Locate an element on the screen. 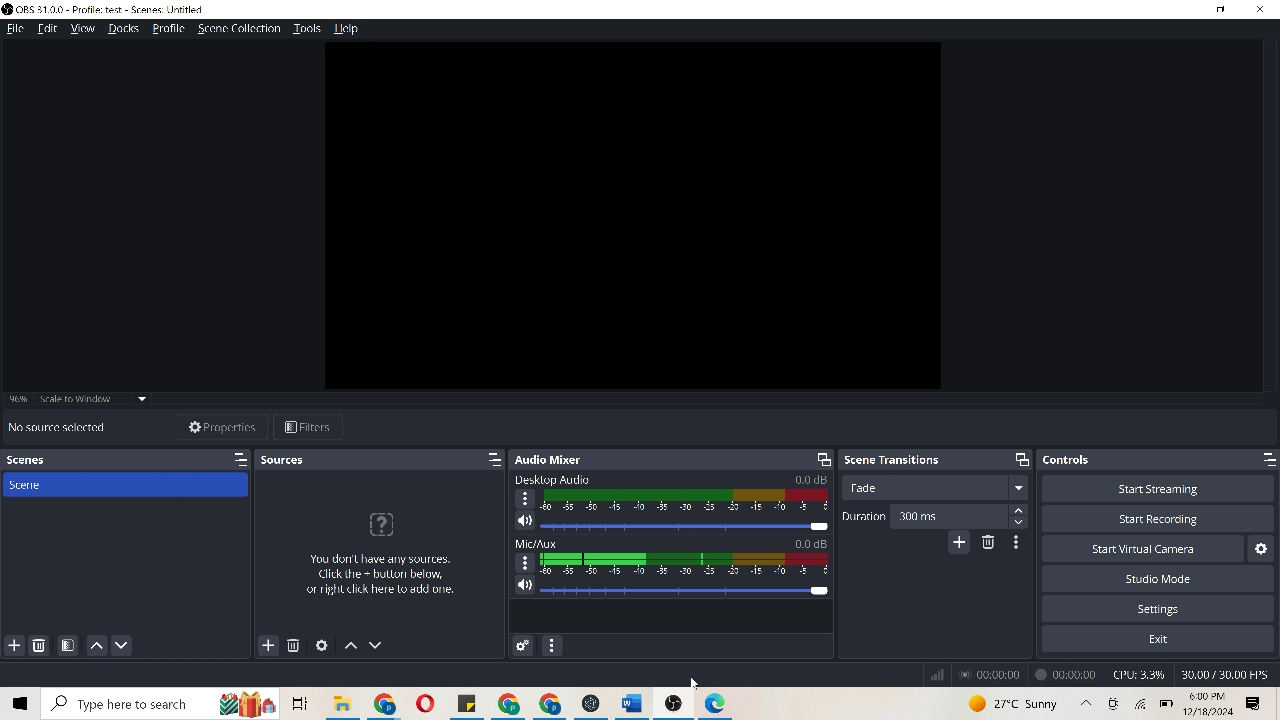 Image resolution: width=1280 pixels, height=720 pixels. slider is located at coordinates (685, 588).